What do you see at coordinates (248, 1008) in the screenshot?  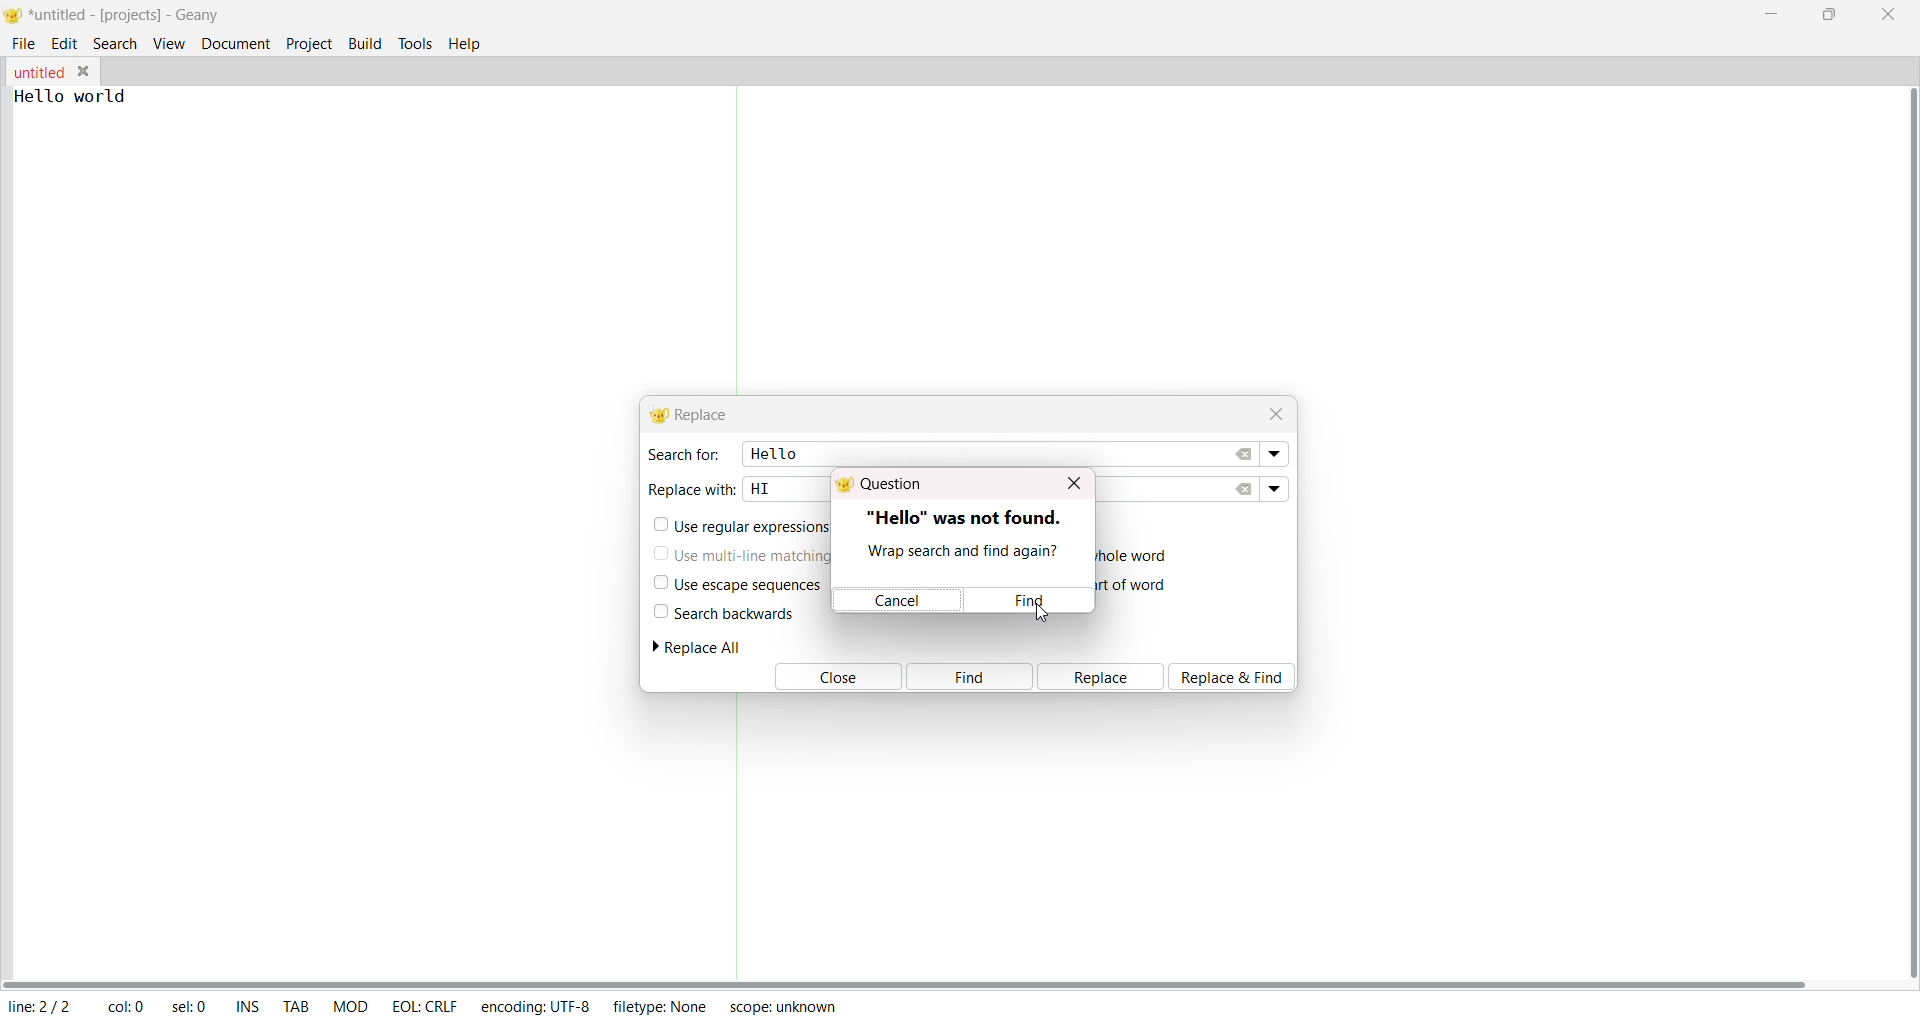 I see `ins` at bounding box center [248, 1008].